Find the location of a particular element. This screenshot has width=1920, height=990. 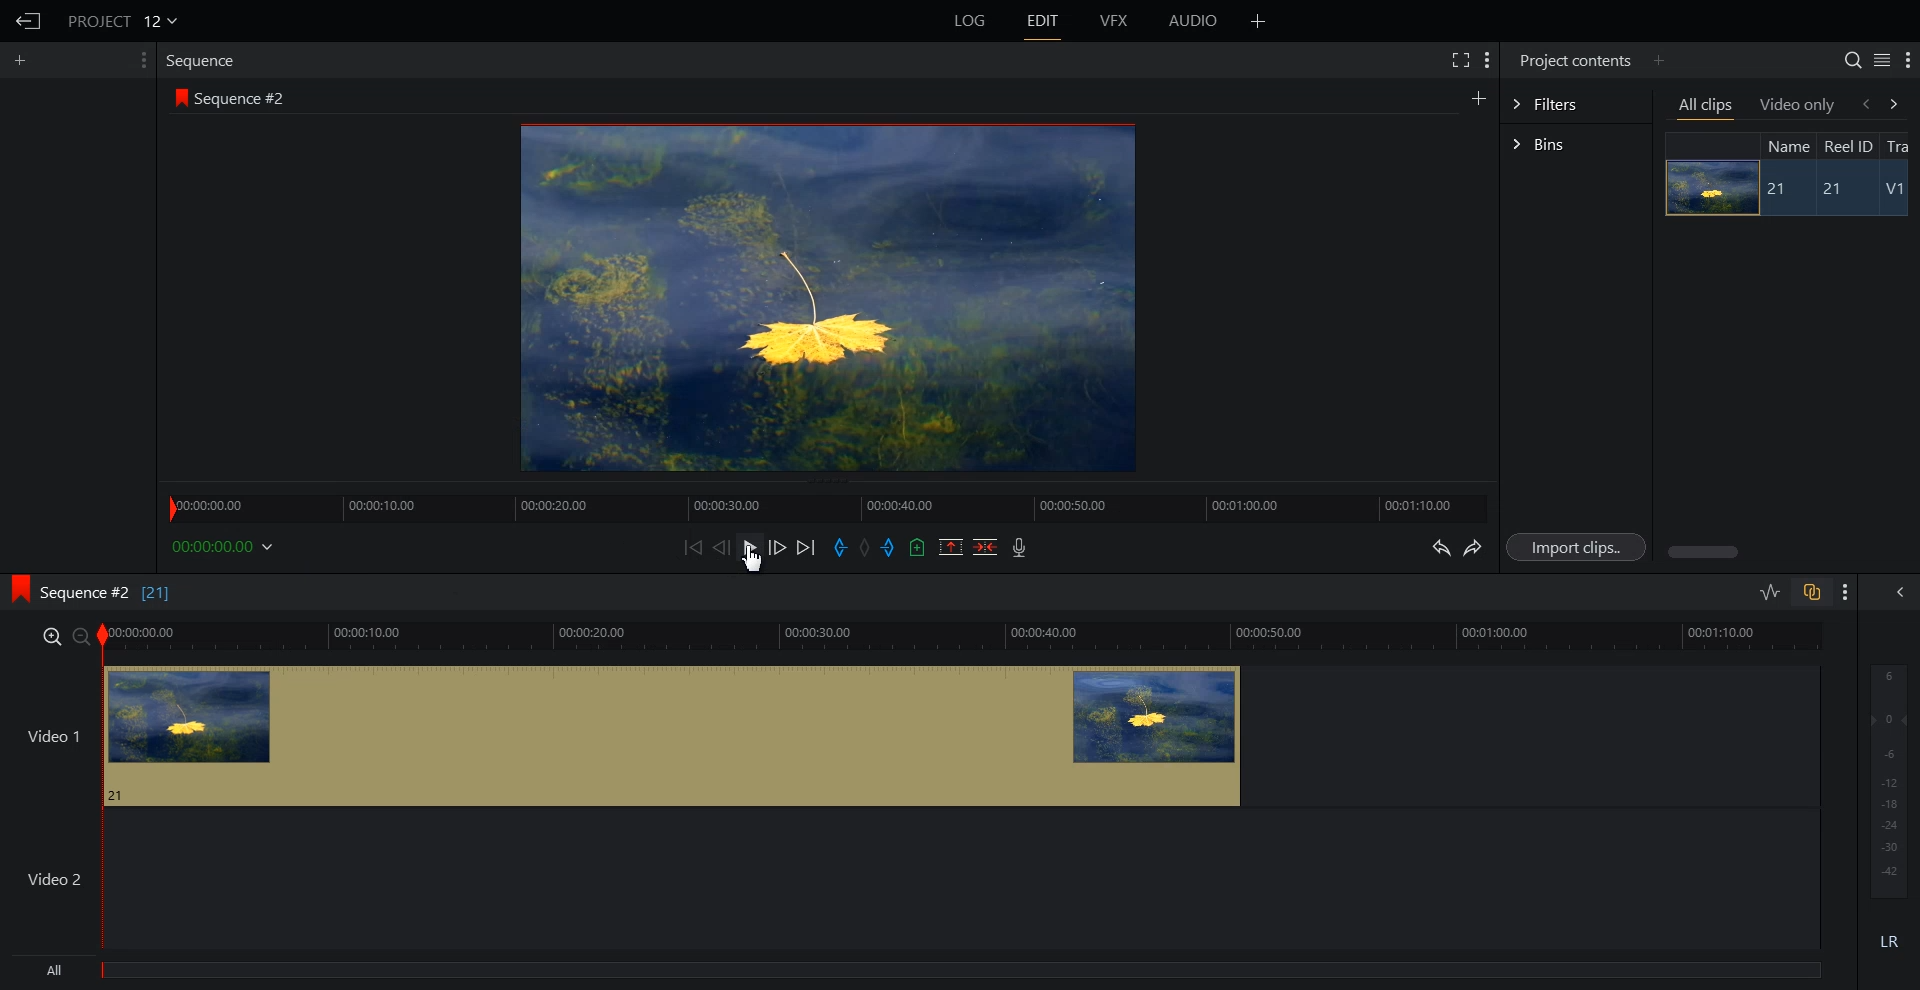

Record Audio is located at coordinates (1017, 547).